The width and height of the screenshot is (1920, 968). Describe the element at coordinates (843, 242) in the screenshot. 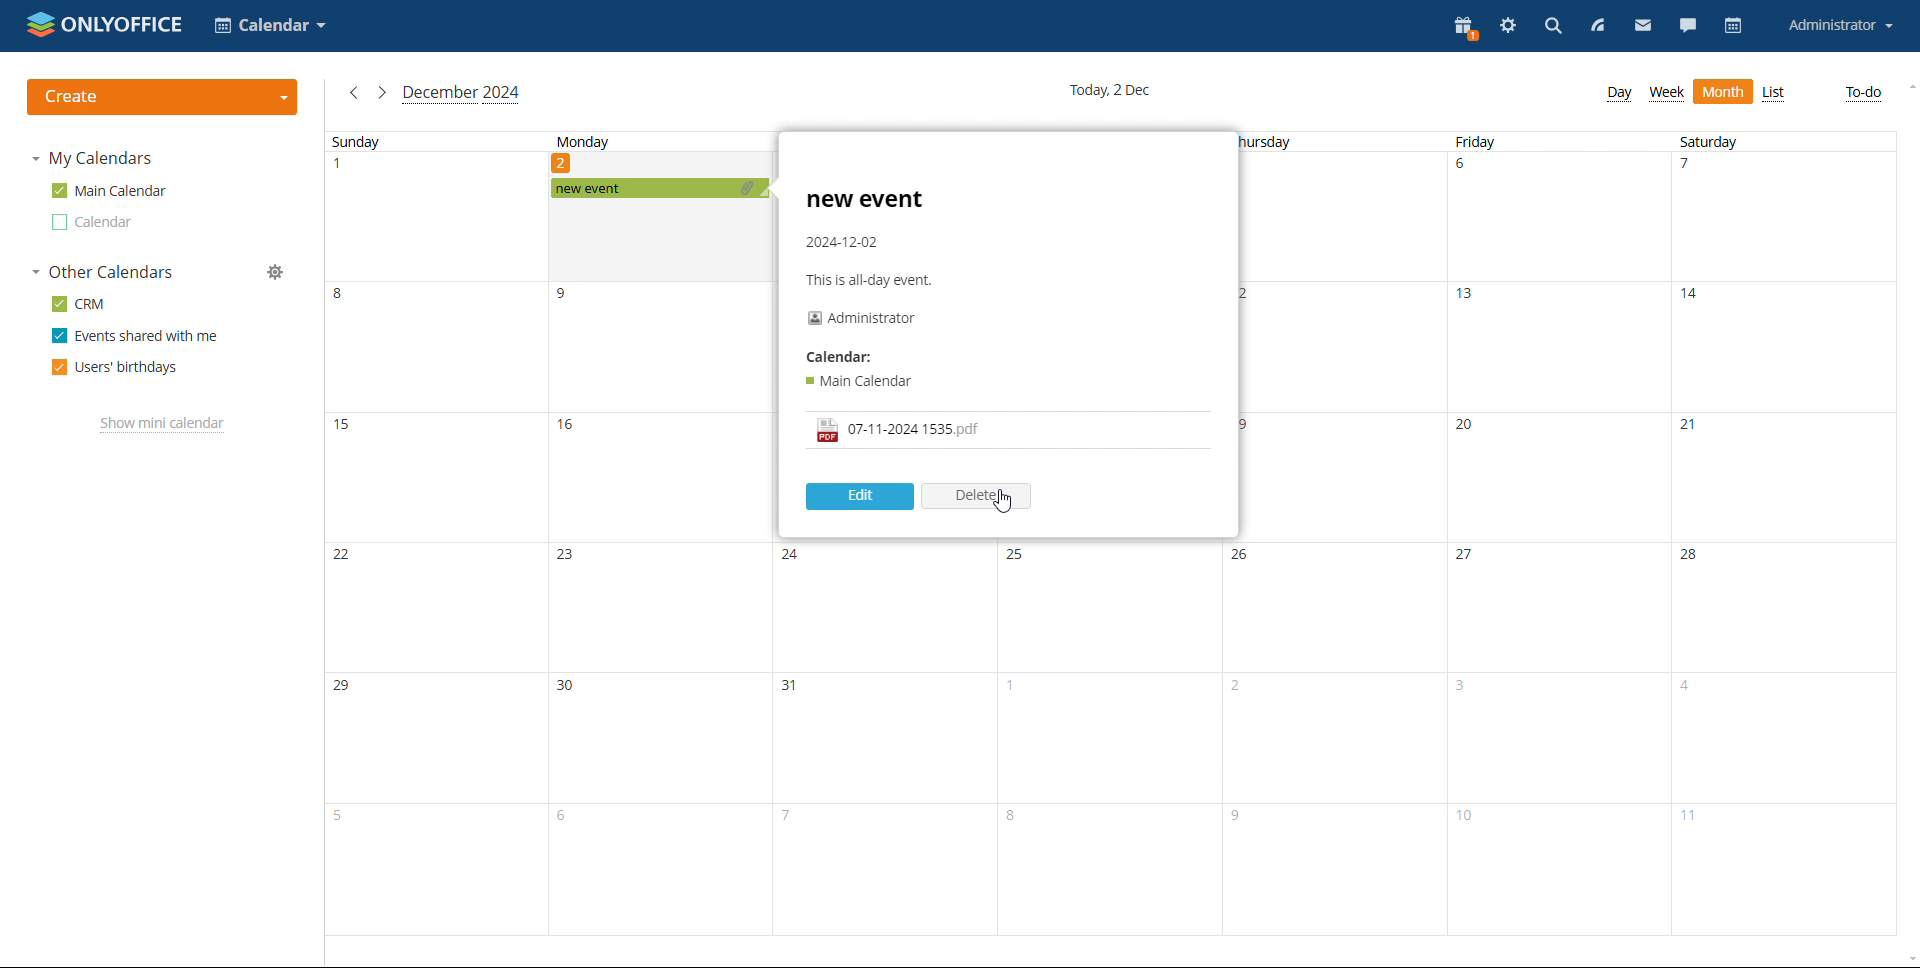

I see `2024-12-02` at that location.